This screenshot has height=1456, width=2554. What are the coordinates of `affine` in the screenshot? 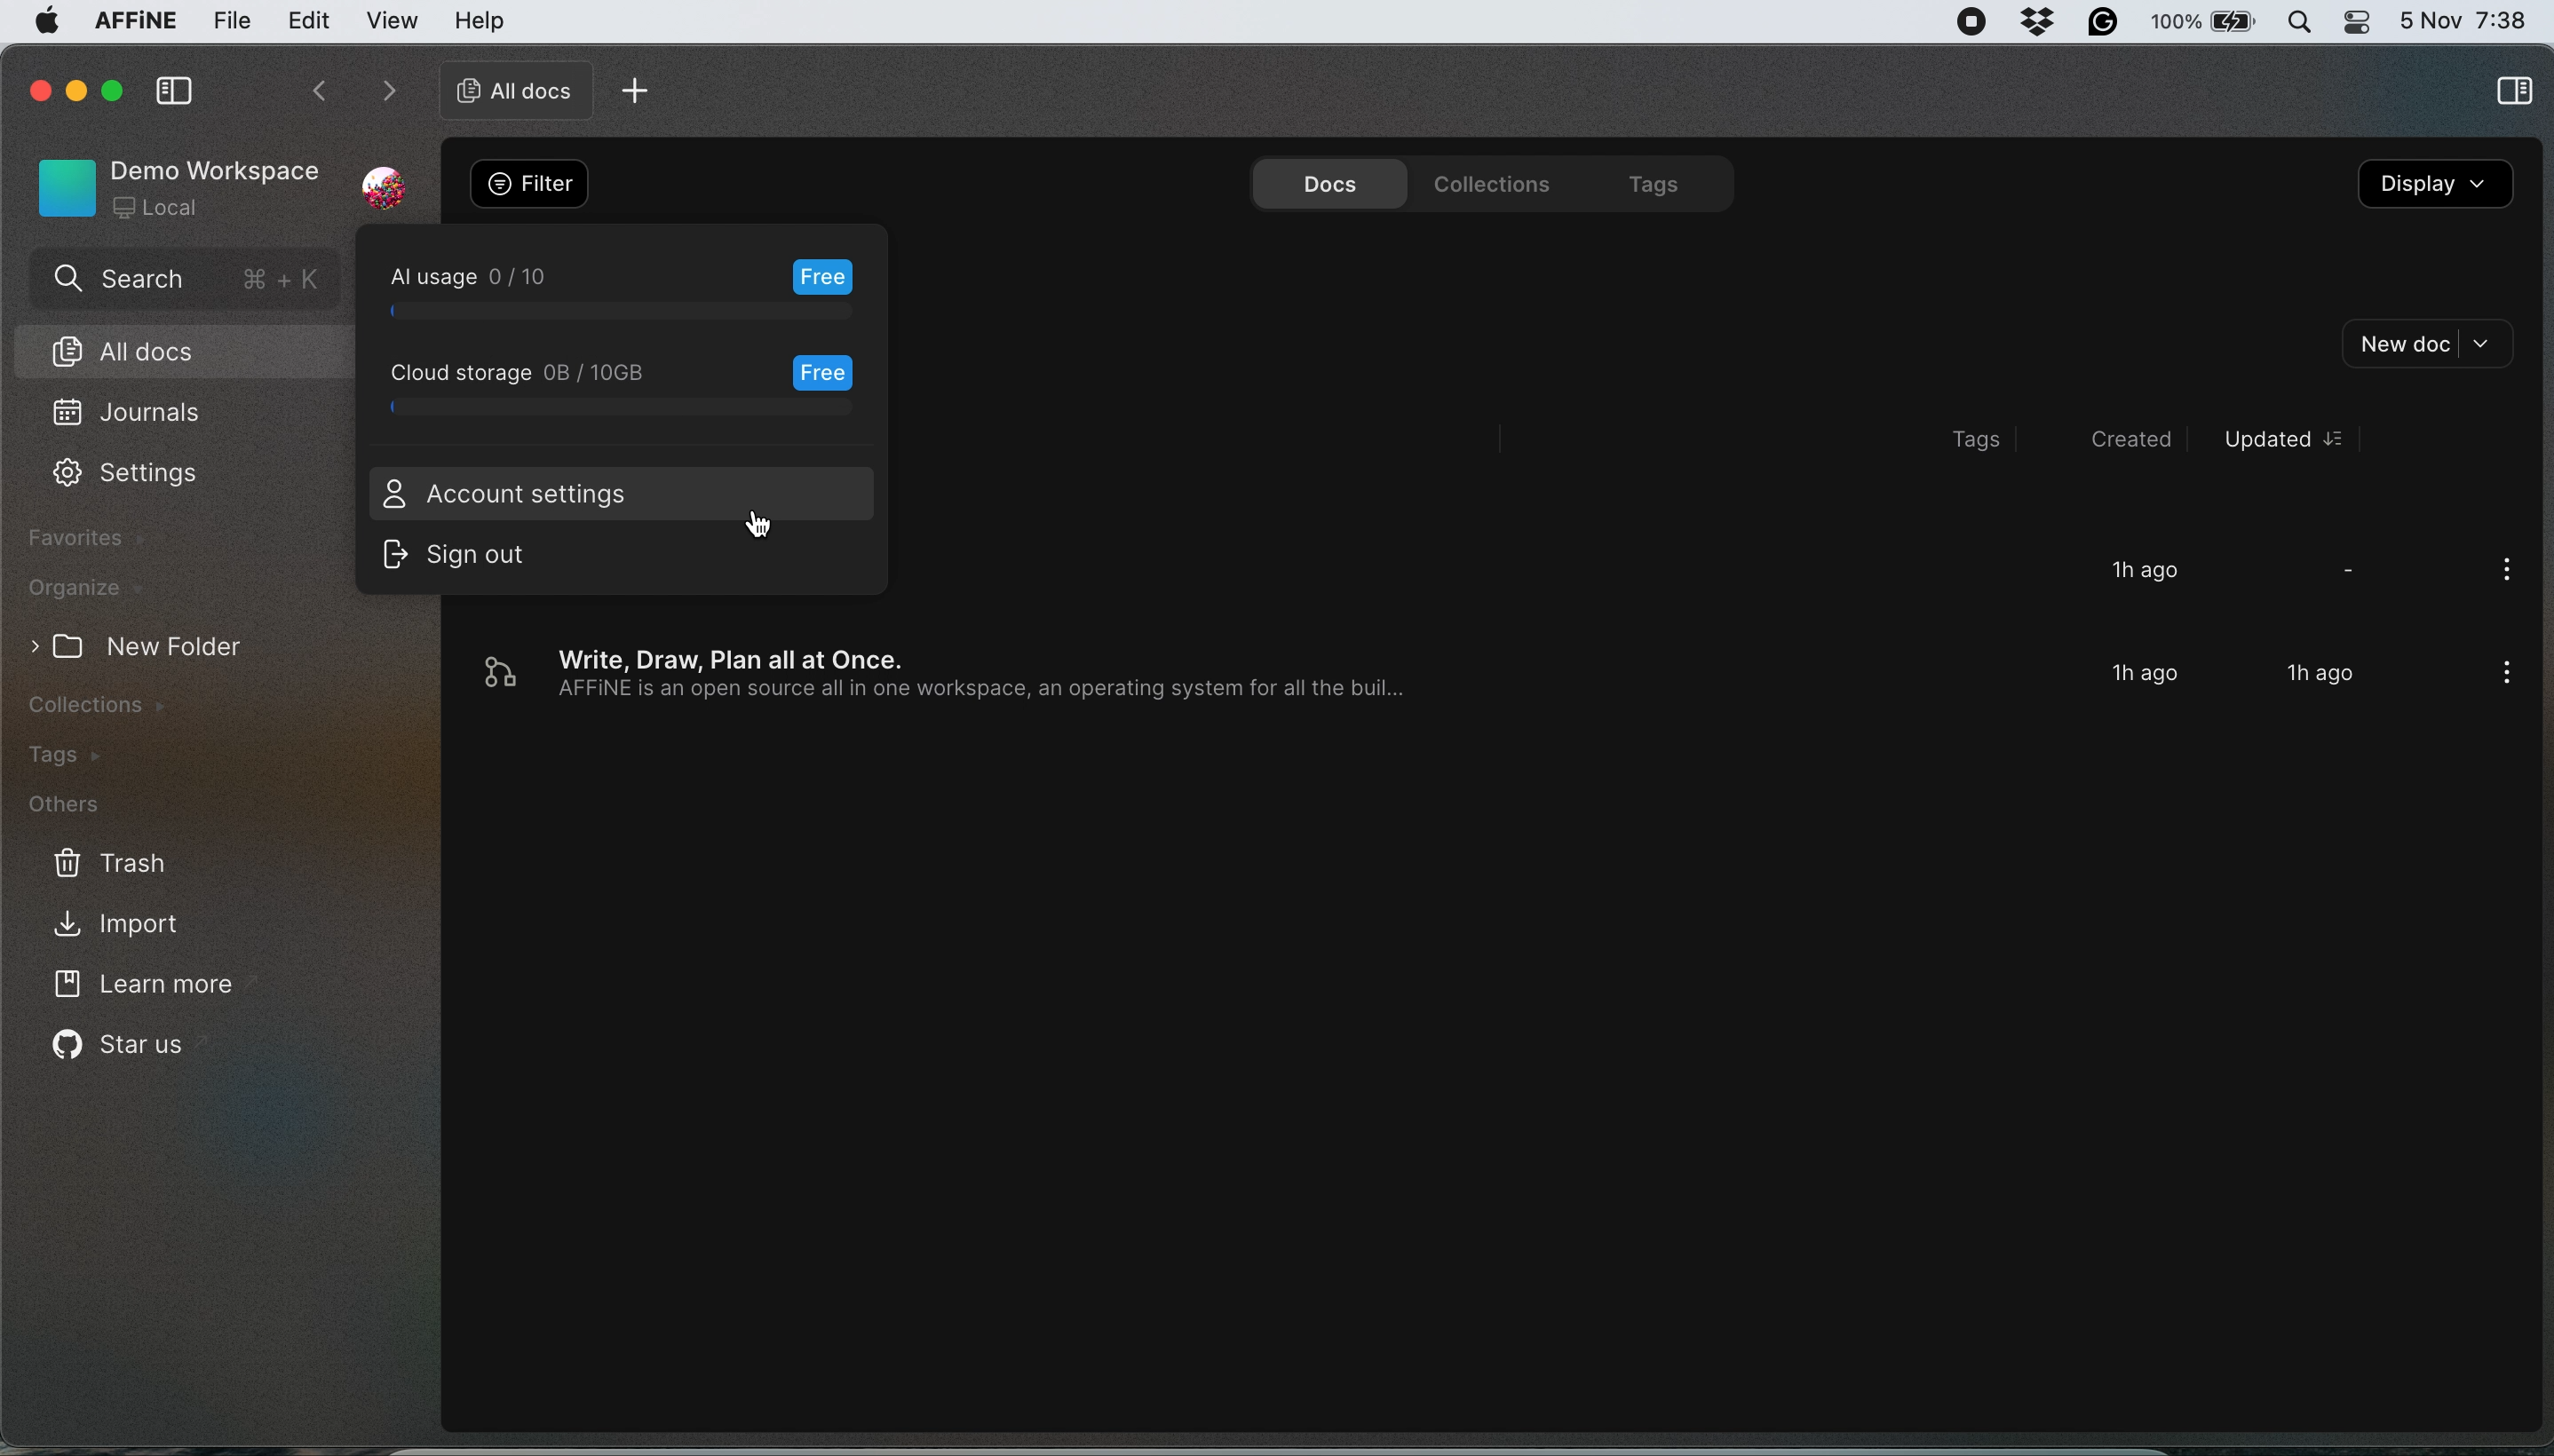 It's located at (133, 24).